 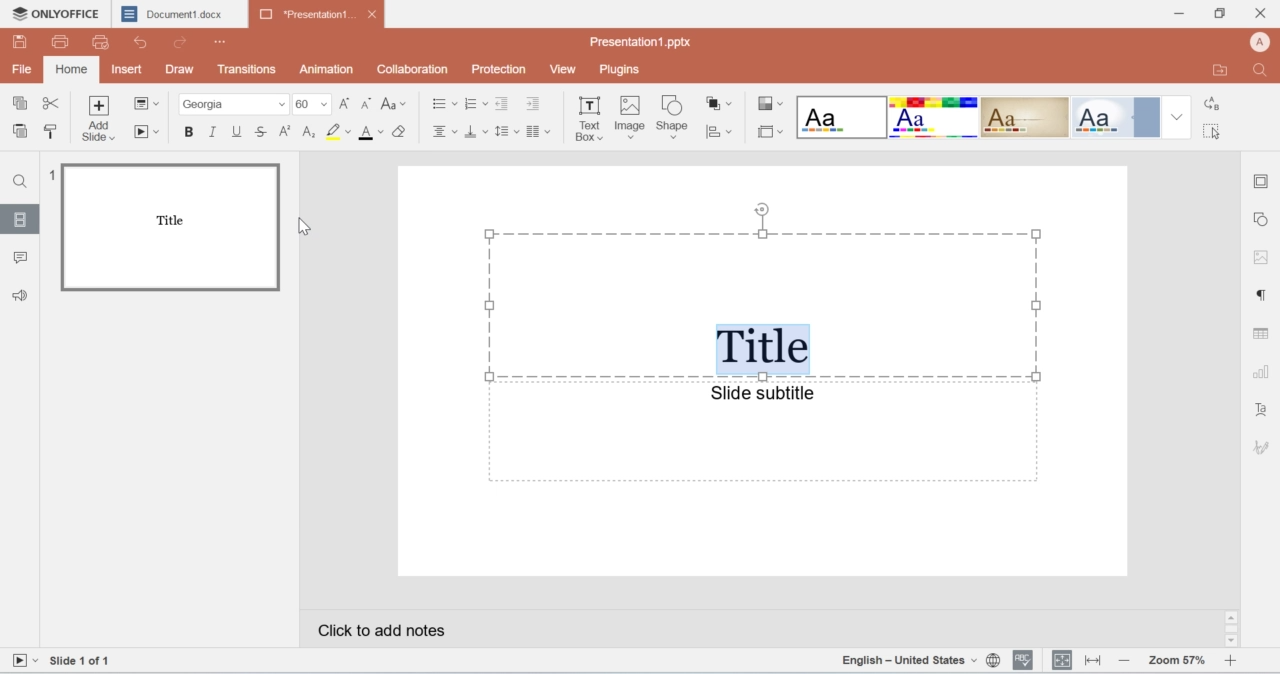 I want to click on font, so click(x=233, y=103).